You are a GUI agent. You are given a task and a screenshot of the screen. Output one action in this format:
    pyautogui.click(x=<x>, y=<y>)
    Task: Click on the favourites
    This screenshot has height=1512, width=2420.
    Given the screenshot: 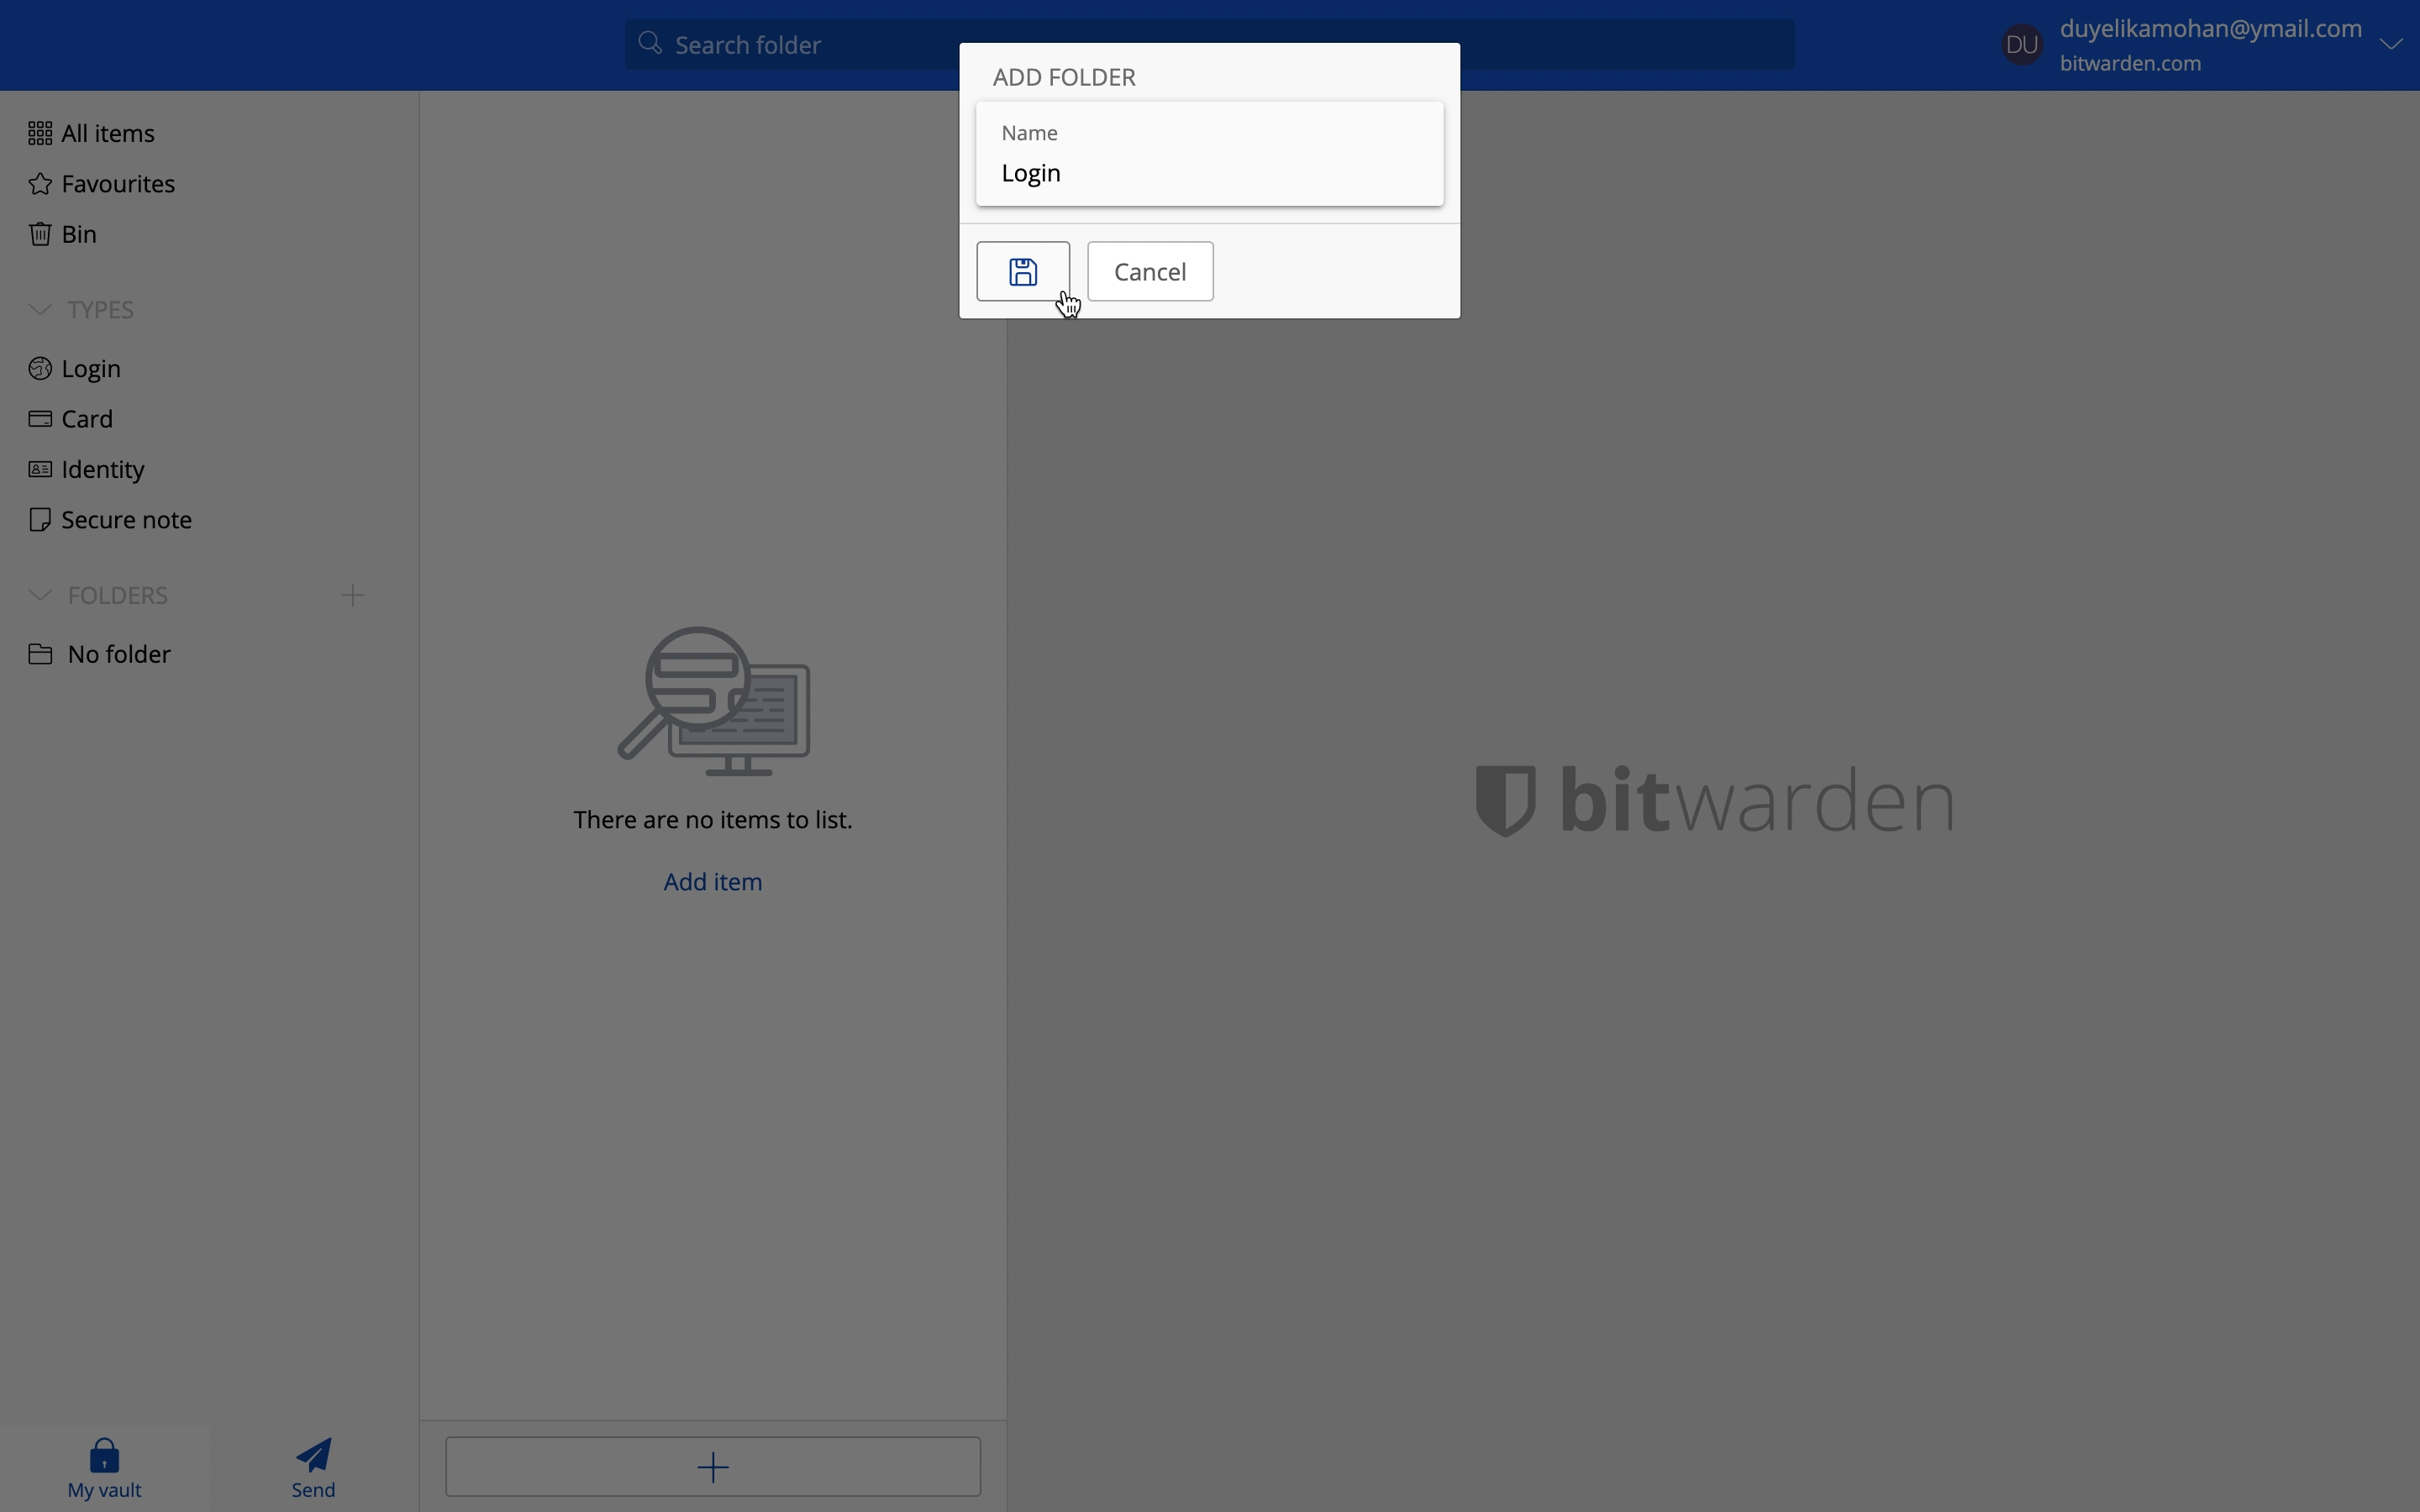 What is the action you would take?
    pyautogui.click(x=102, y=186)
    